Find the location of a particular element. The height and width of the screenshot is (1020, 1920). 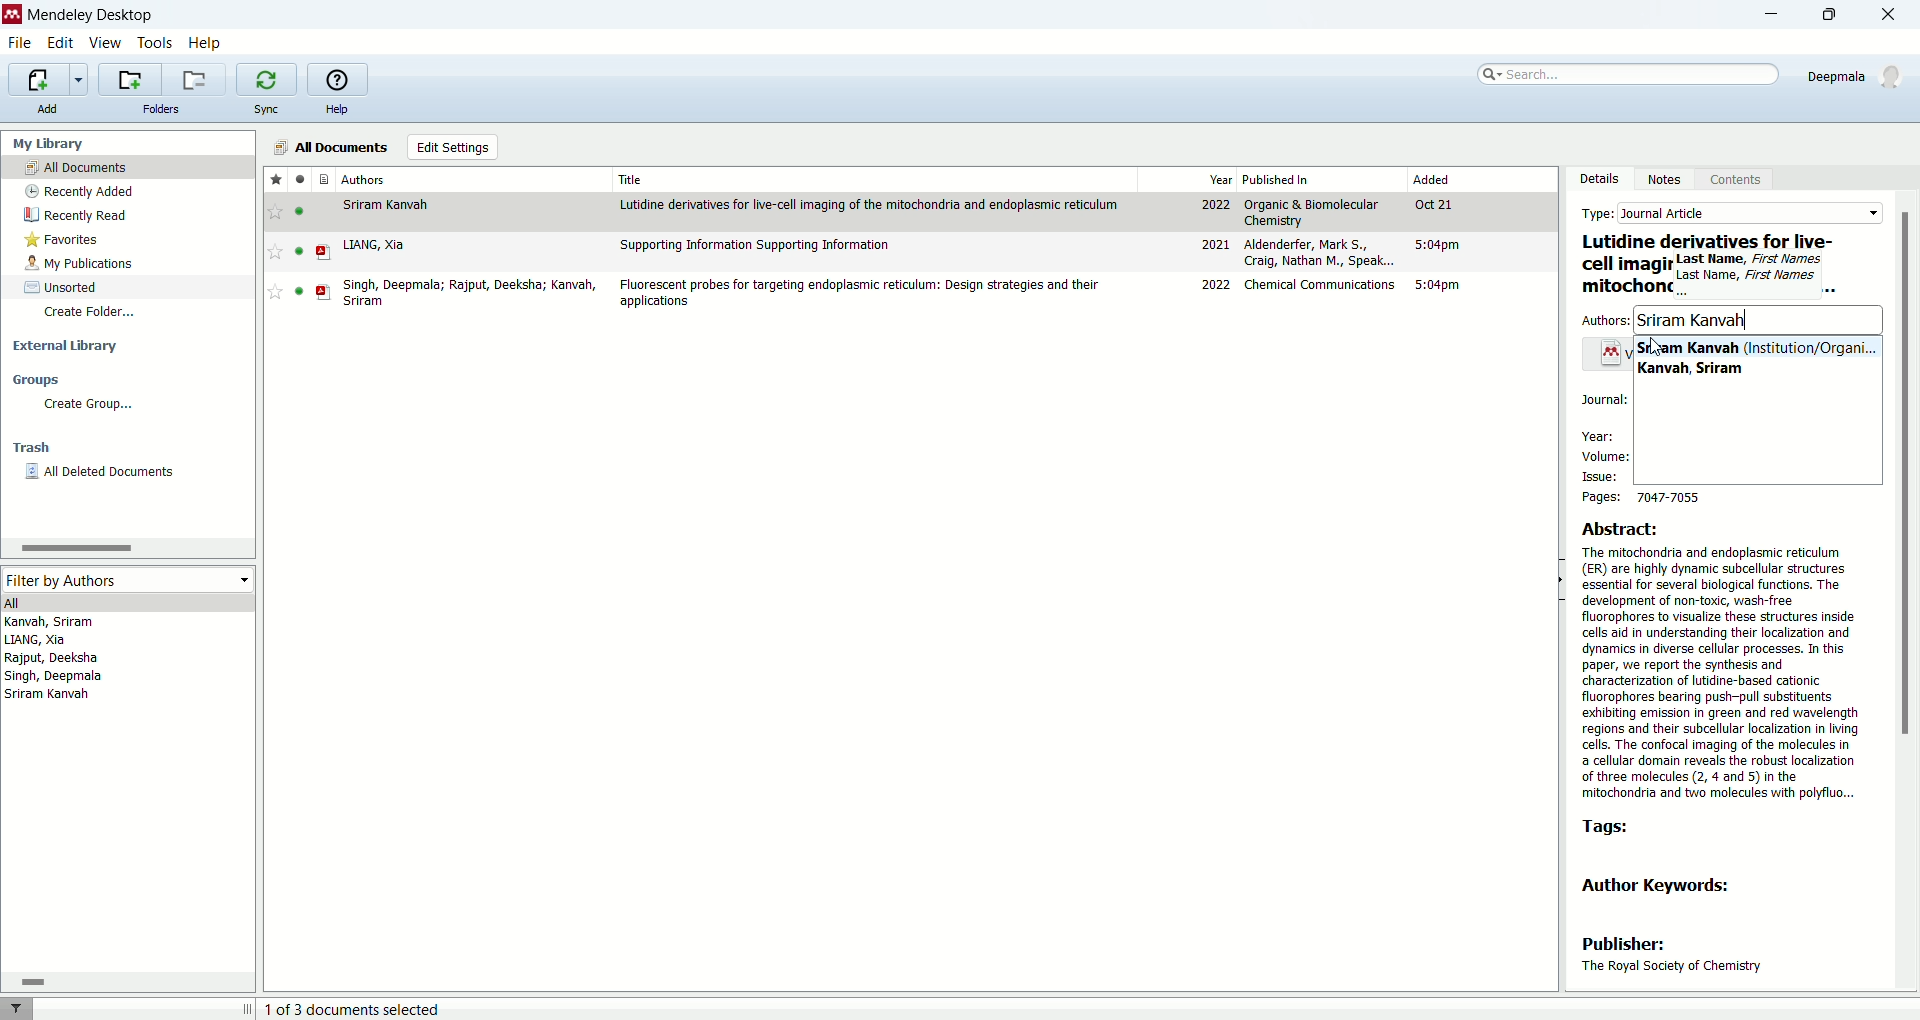

5:04 pm is located at coordinates (1444, 286).